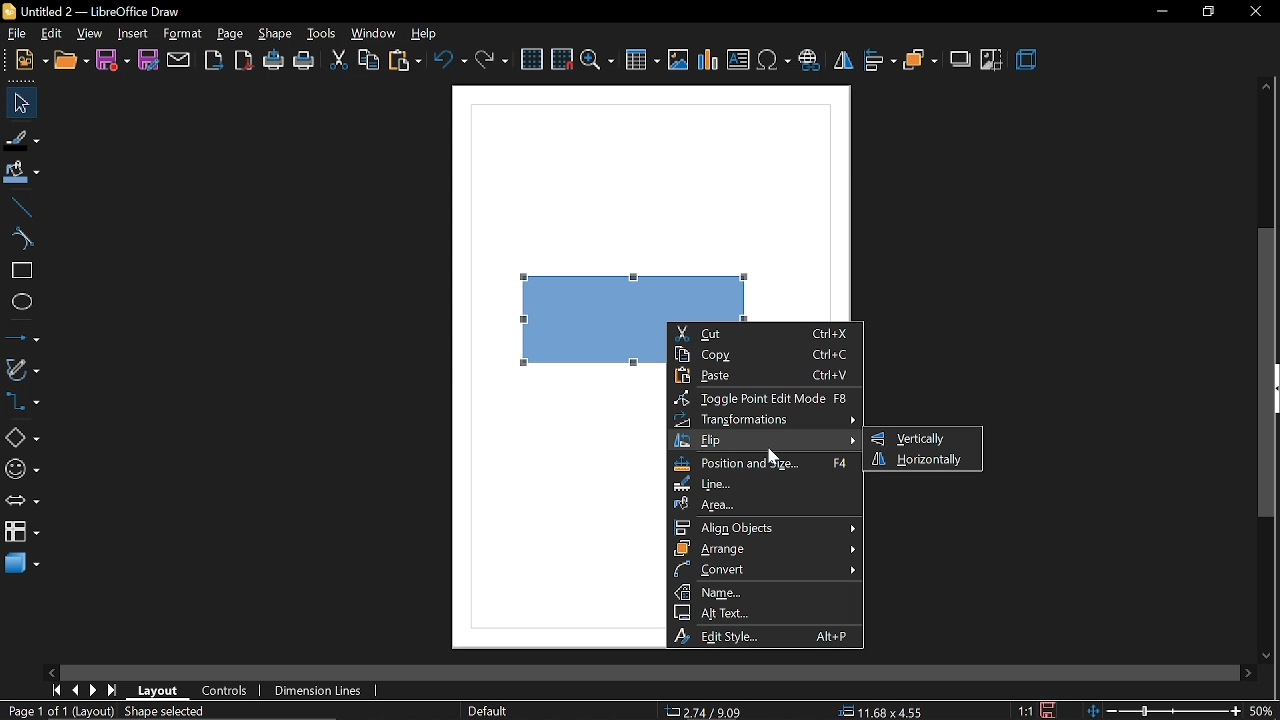 Image resolution: width=1280 pixels, height=720 pixels. What do you see at coordinates (1267, 655) in the screenshot?
I see `move down` at bounding box center [1267, 655].